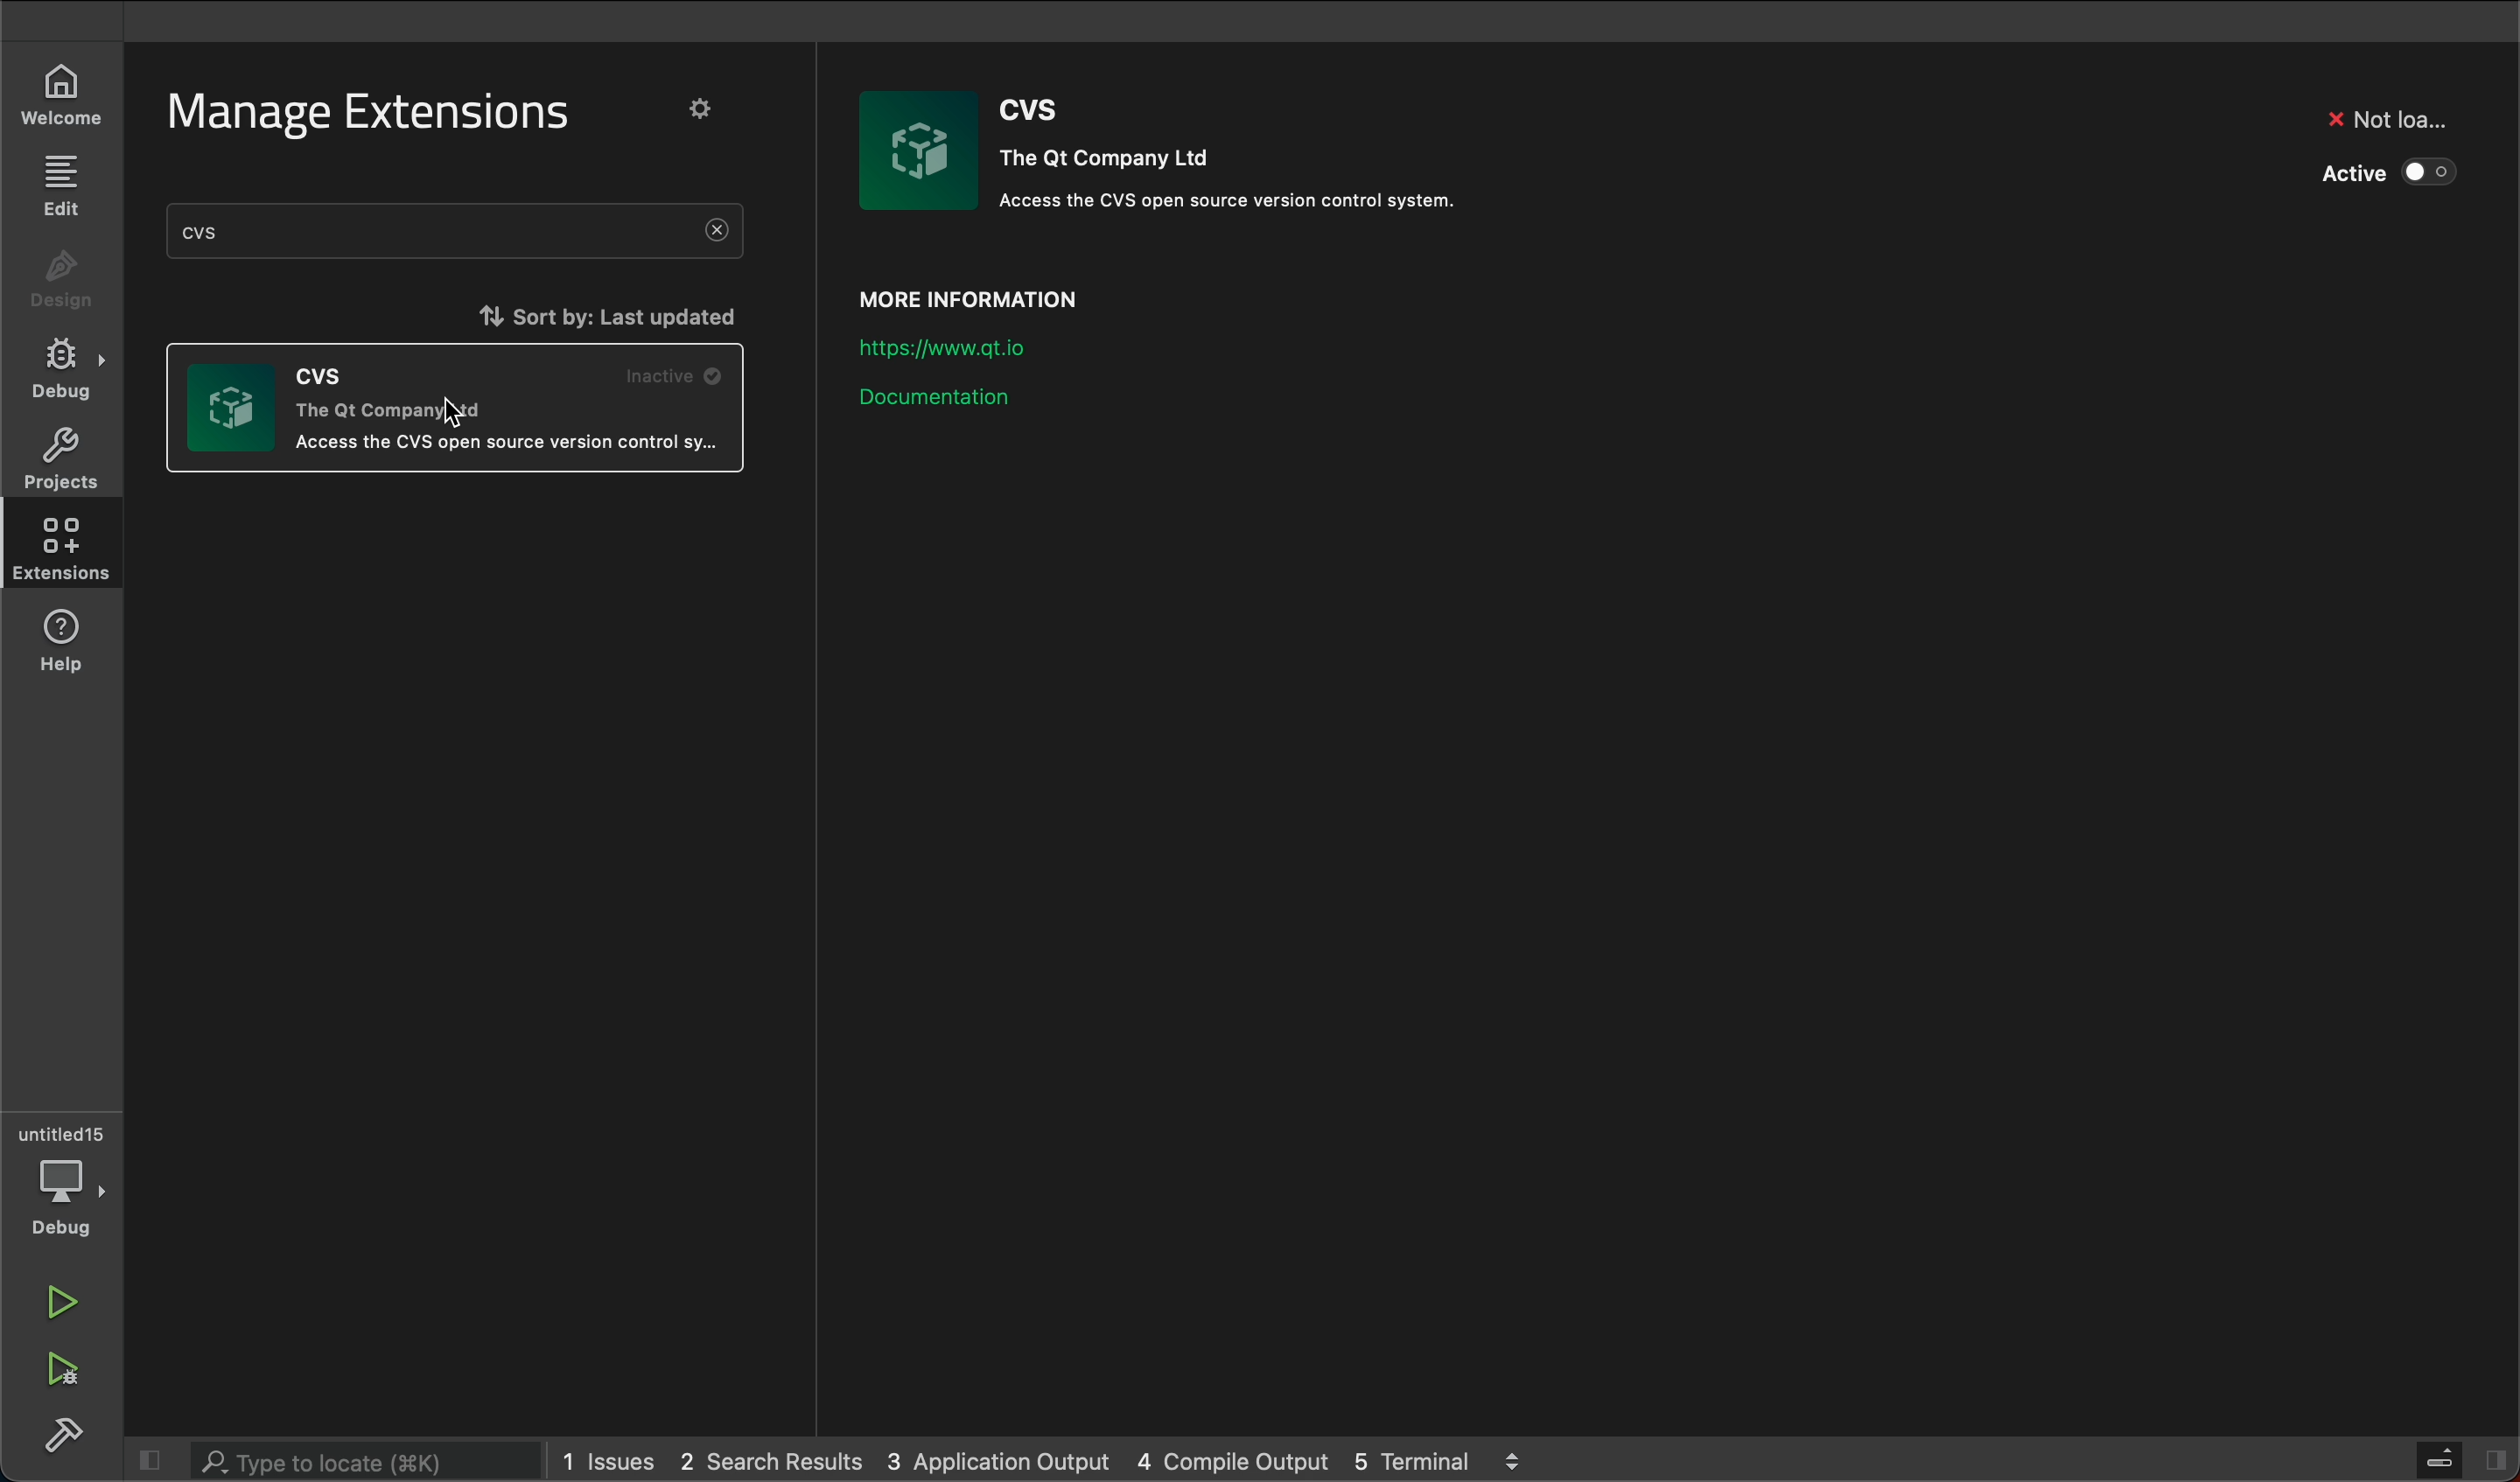 The image size is (2520, 1482). I want to click on debuger, so click(65, 1179).